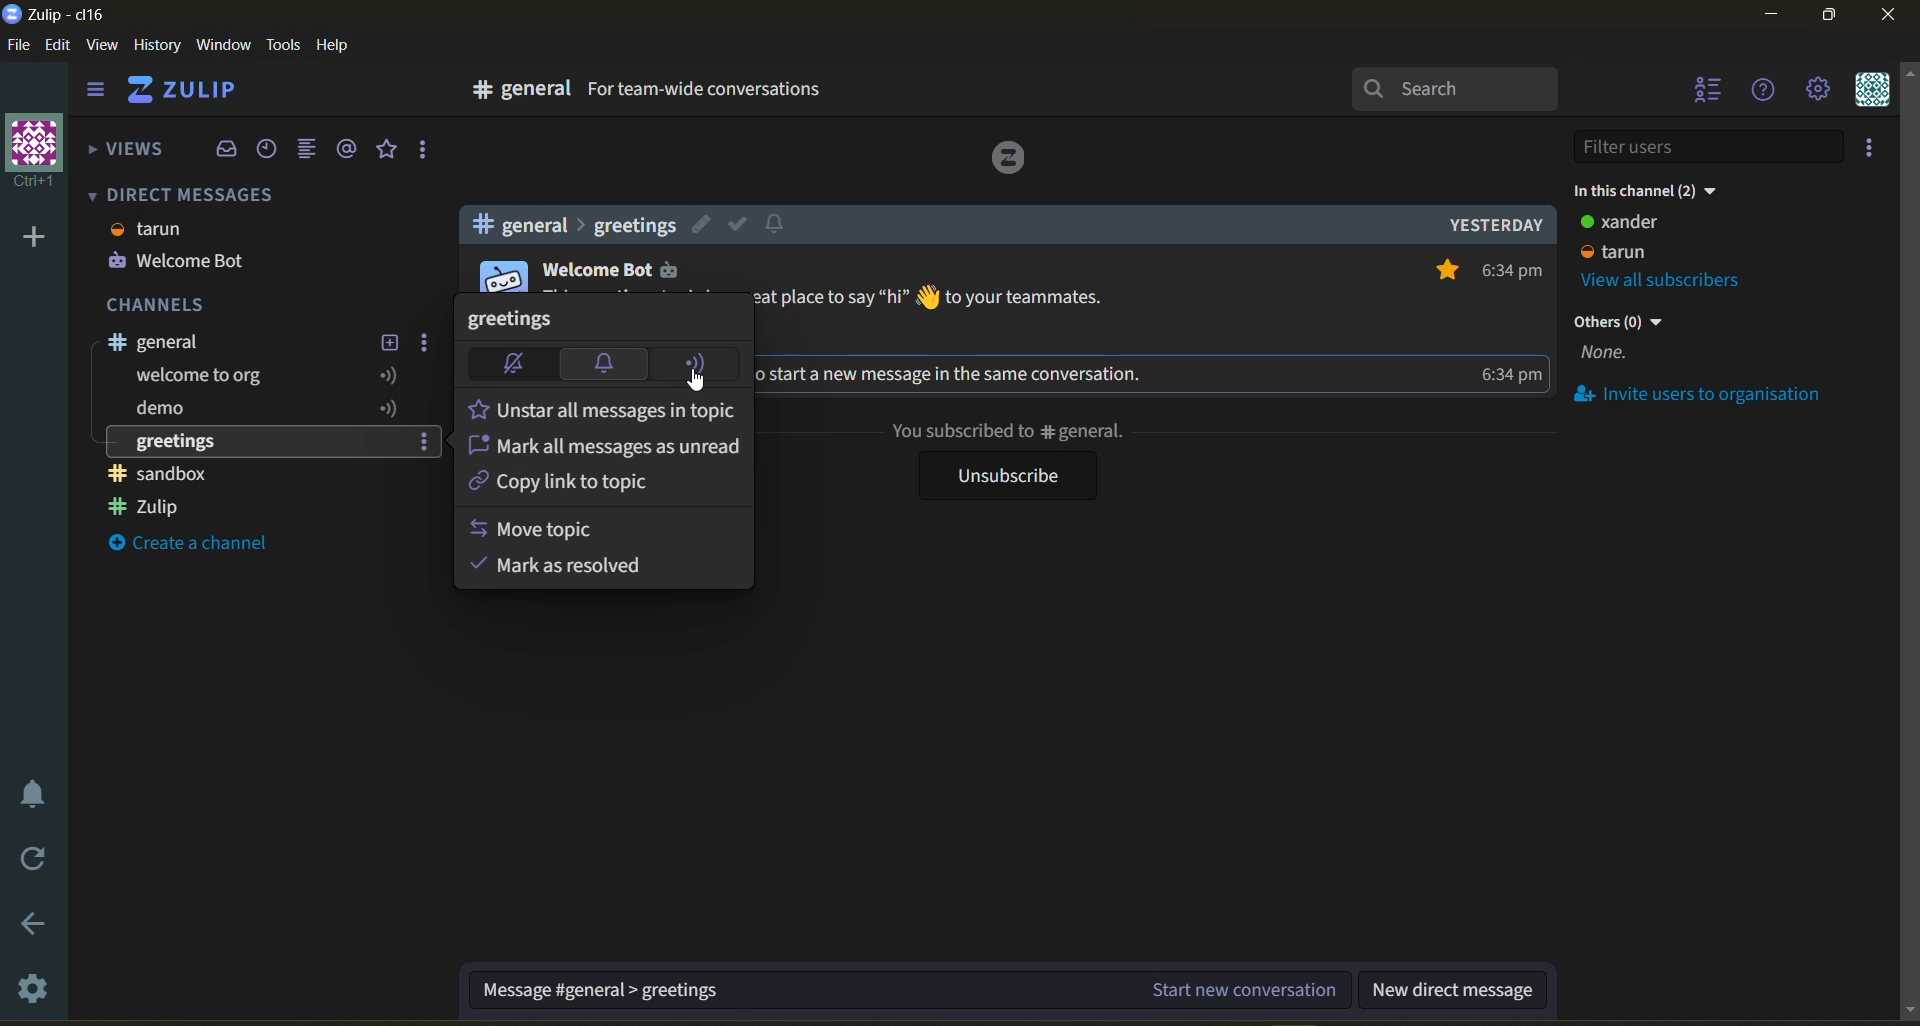  What do you see at coordinates (274, 150) in the screenshot?
I see `recent conversations` at bounding box center [274, 150].